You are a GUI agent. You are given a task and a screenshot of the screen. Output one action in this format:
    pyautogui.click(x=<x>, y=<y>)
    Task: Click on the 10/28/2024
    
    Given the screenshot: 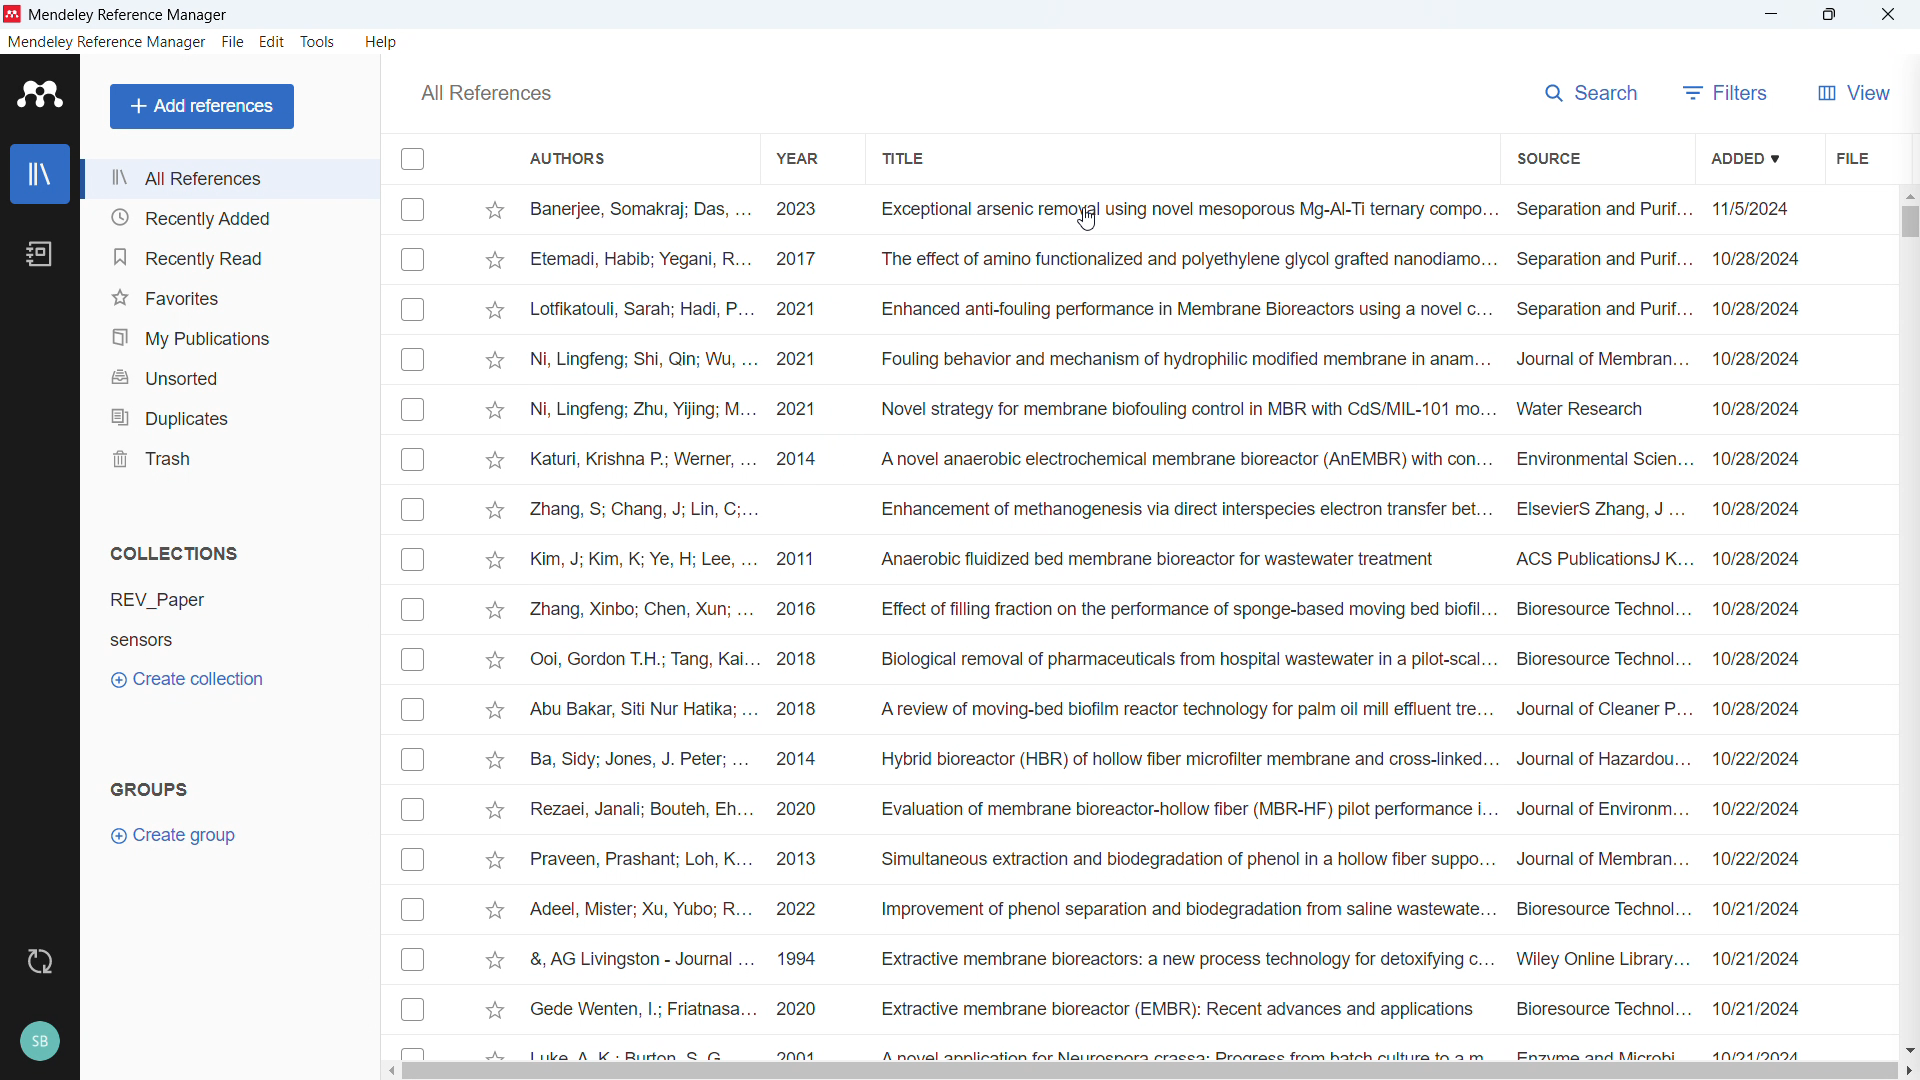 What is the action you would take?
    pyautogui.click(x=1775, y=509)
    